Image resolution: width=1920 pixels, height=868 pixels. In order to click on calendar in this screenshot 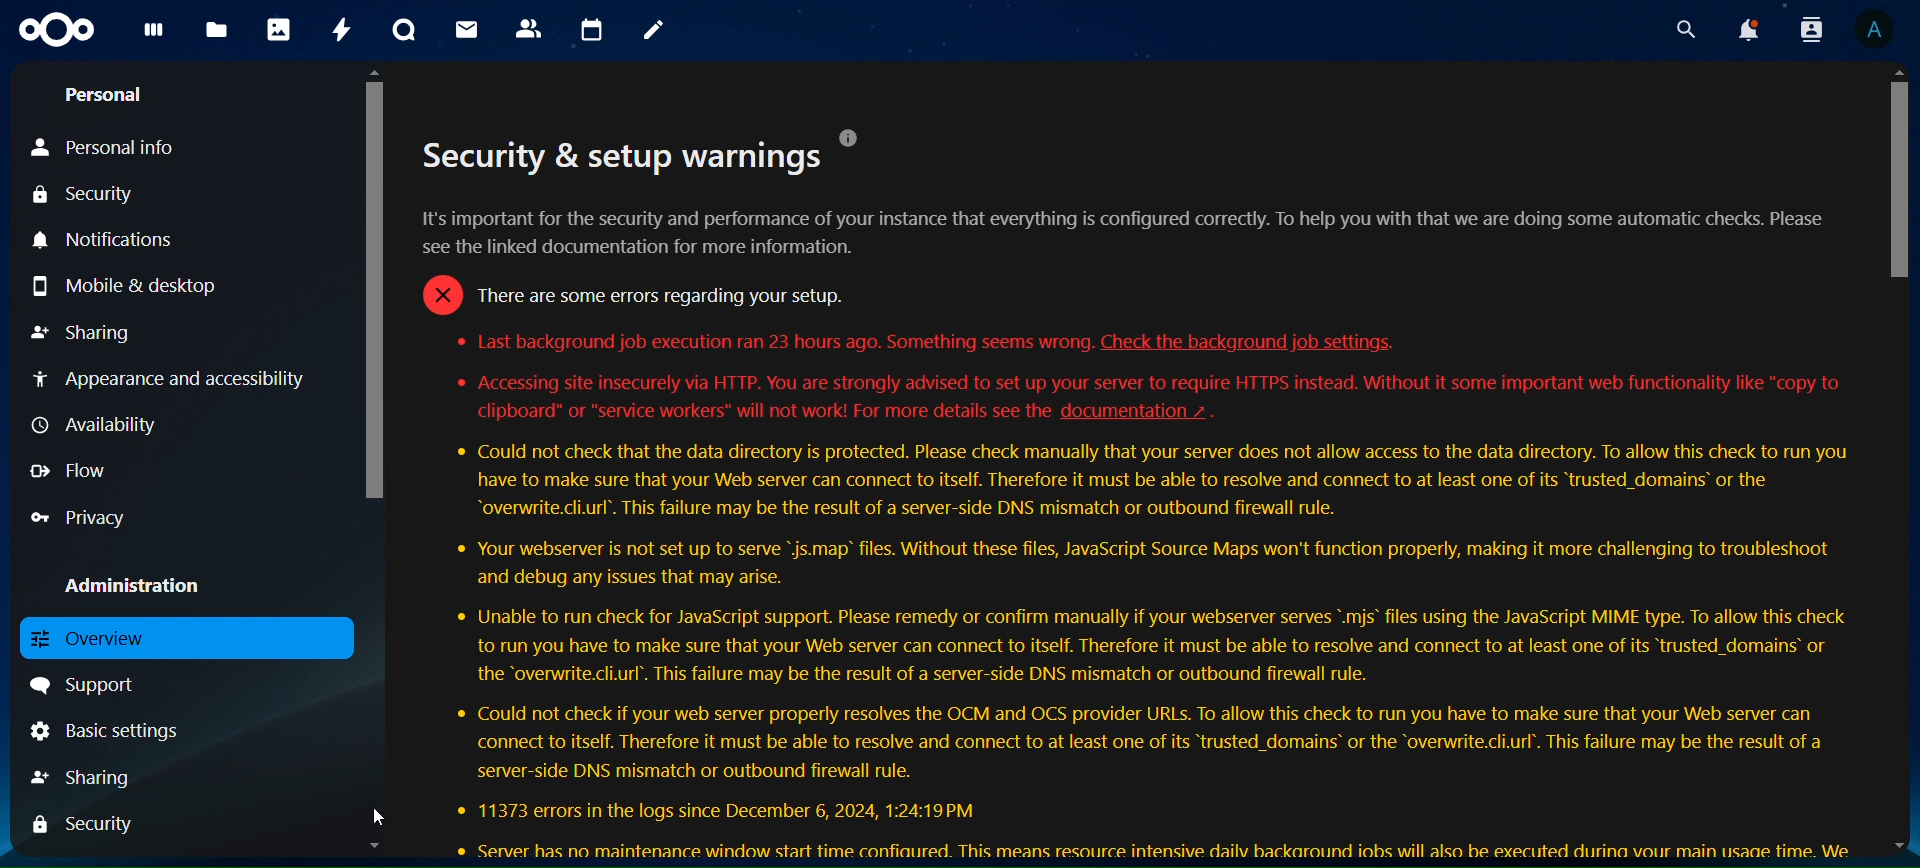, I will do `click(589, 29)`.